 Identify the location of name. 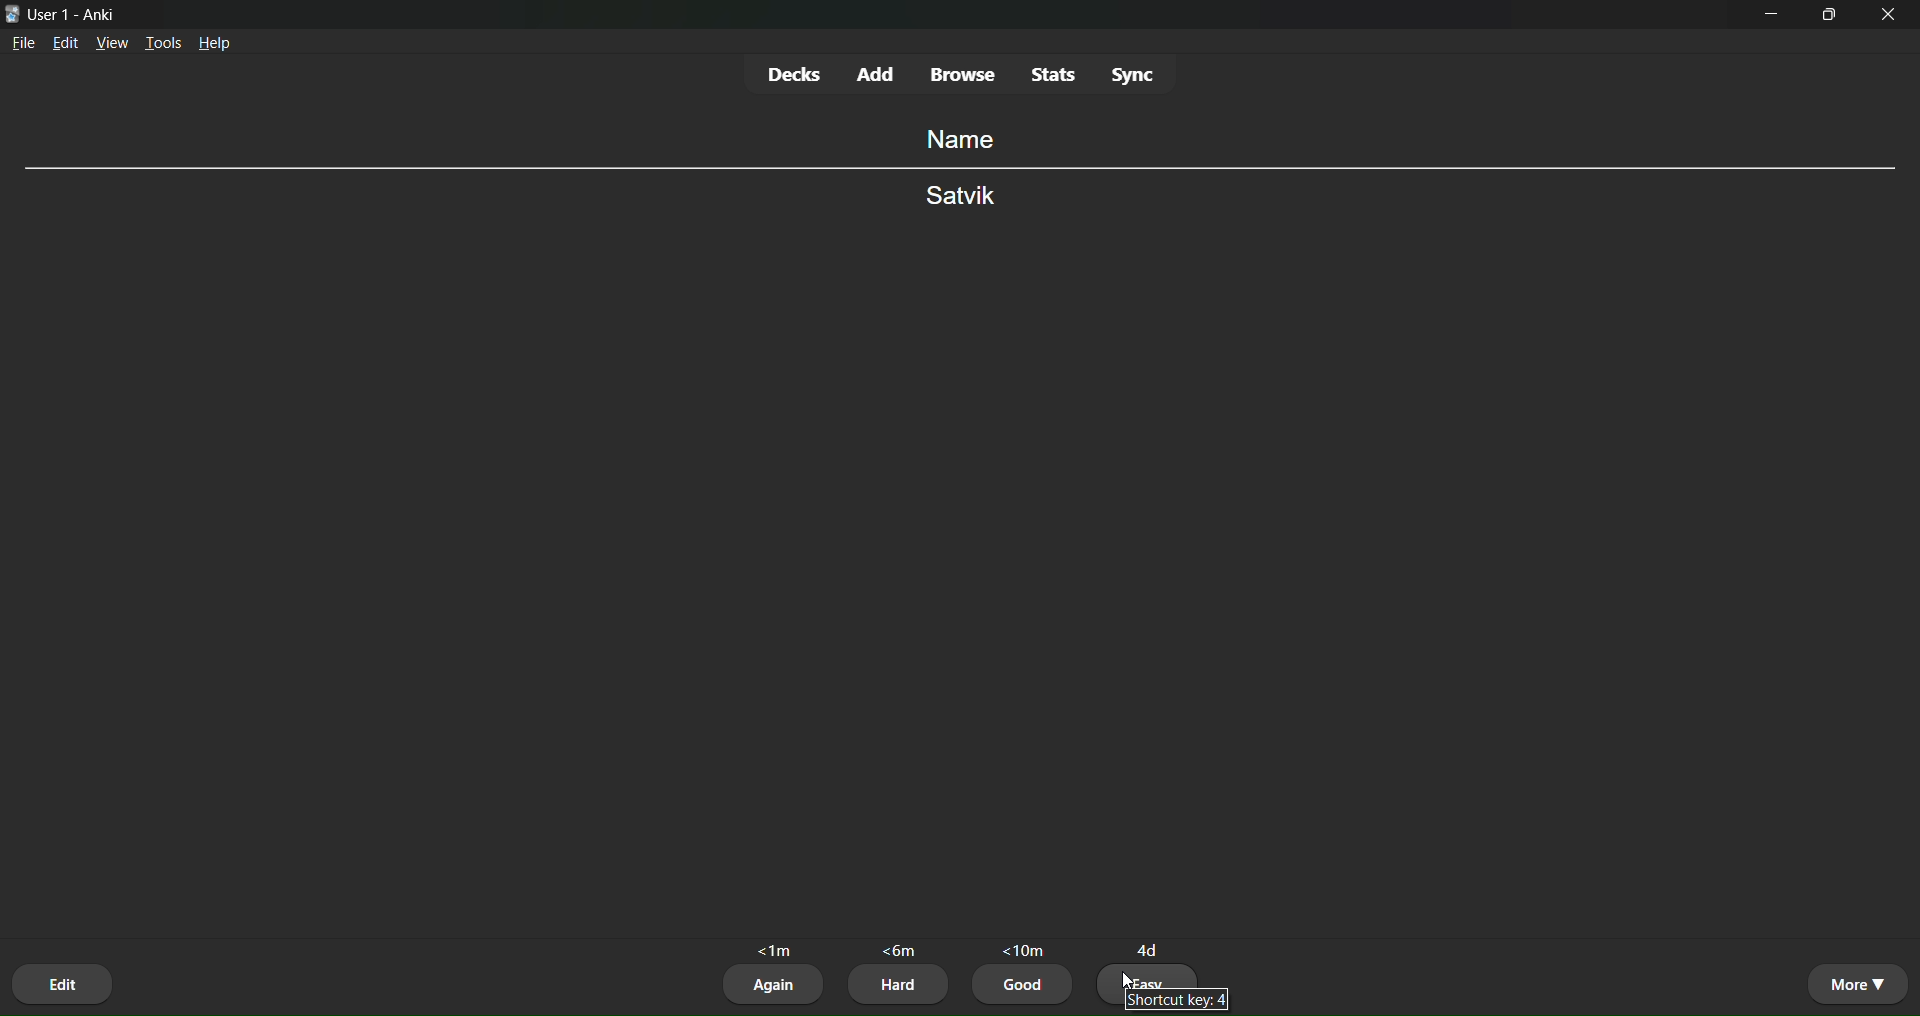
(956, 138).